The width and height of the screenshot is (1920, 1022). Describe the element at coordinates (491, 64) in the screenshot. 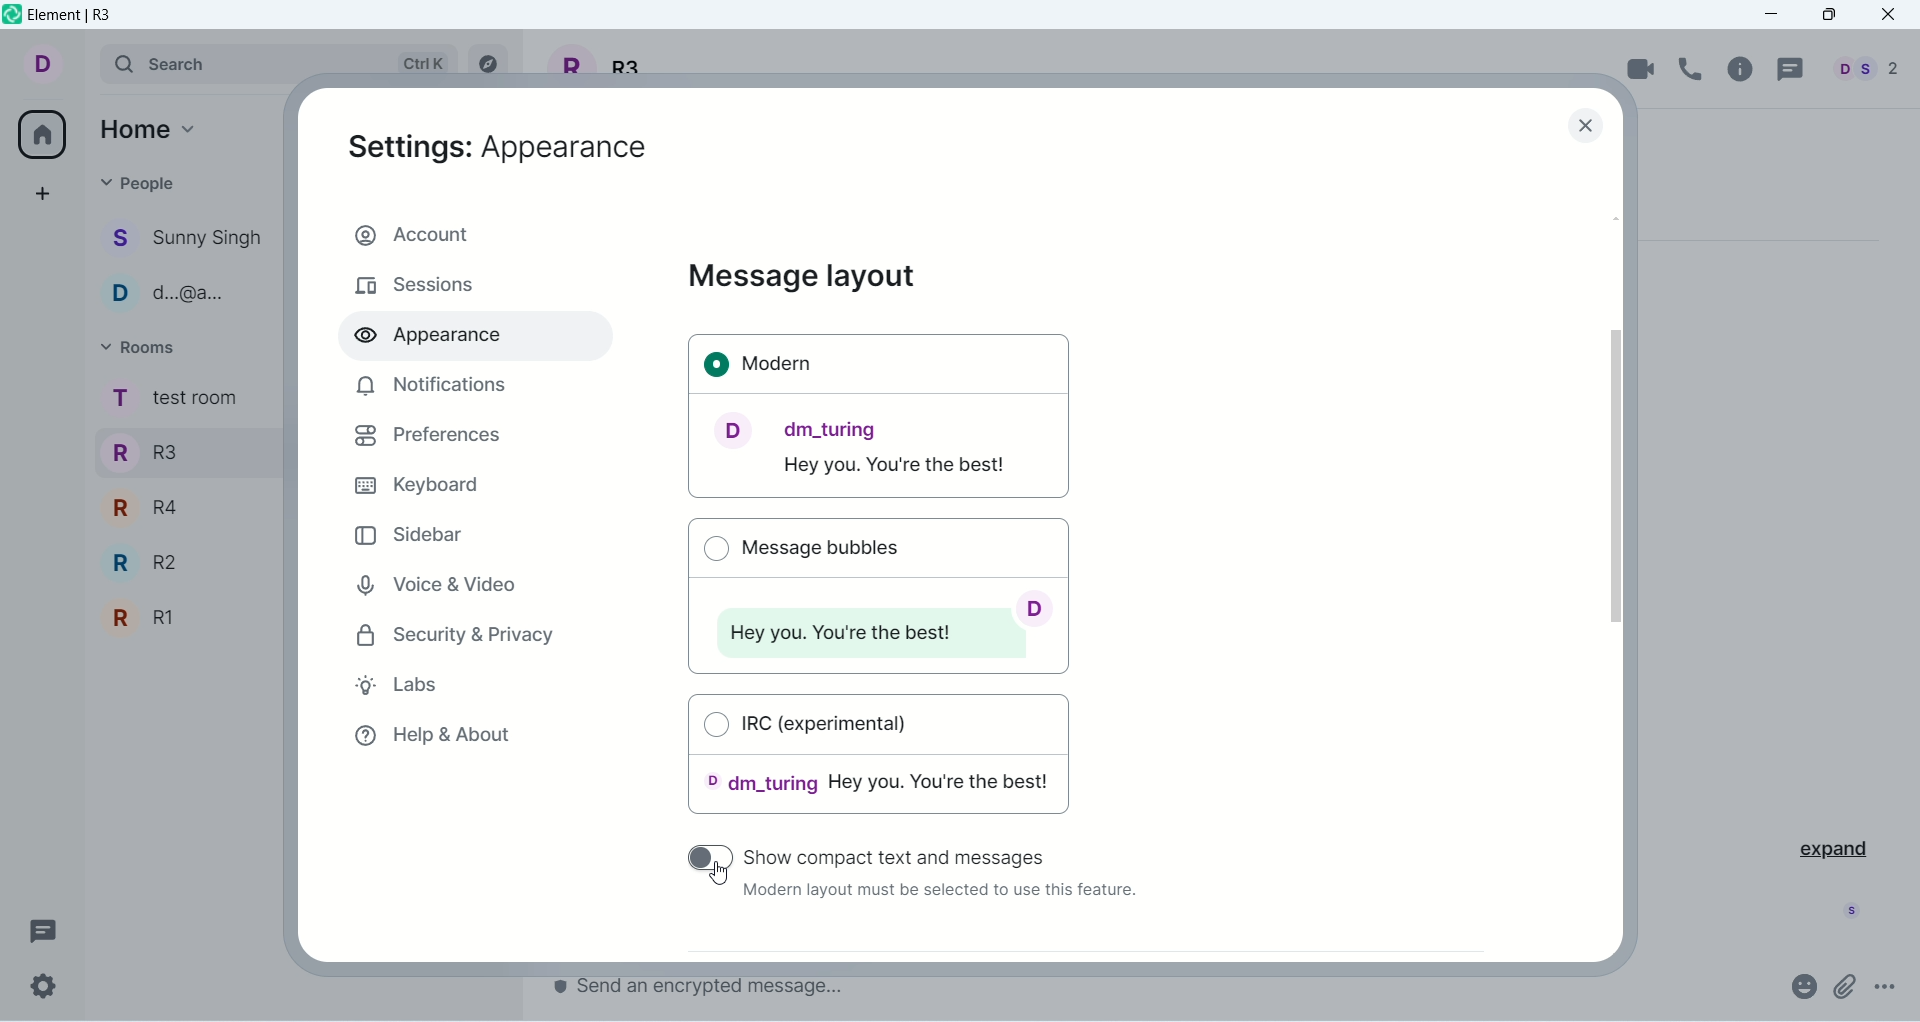

I see `explore rooms` at that location.